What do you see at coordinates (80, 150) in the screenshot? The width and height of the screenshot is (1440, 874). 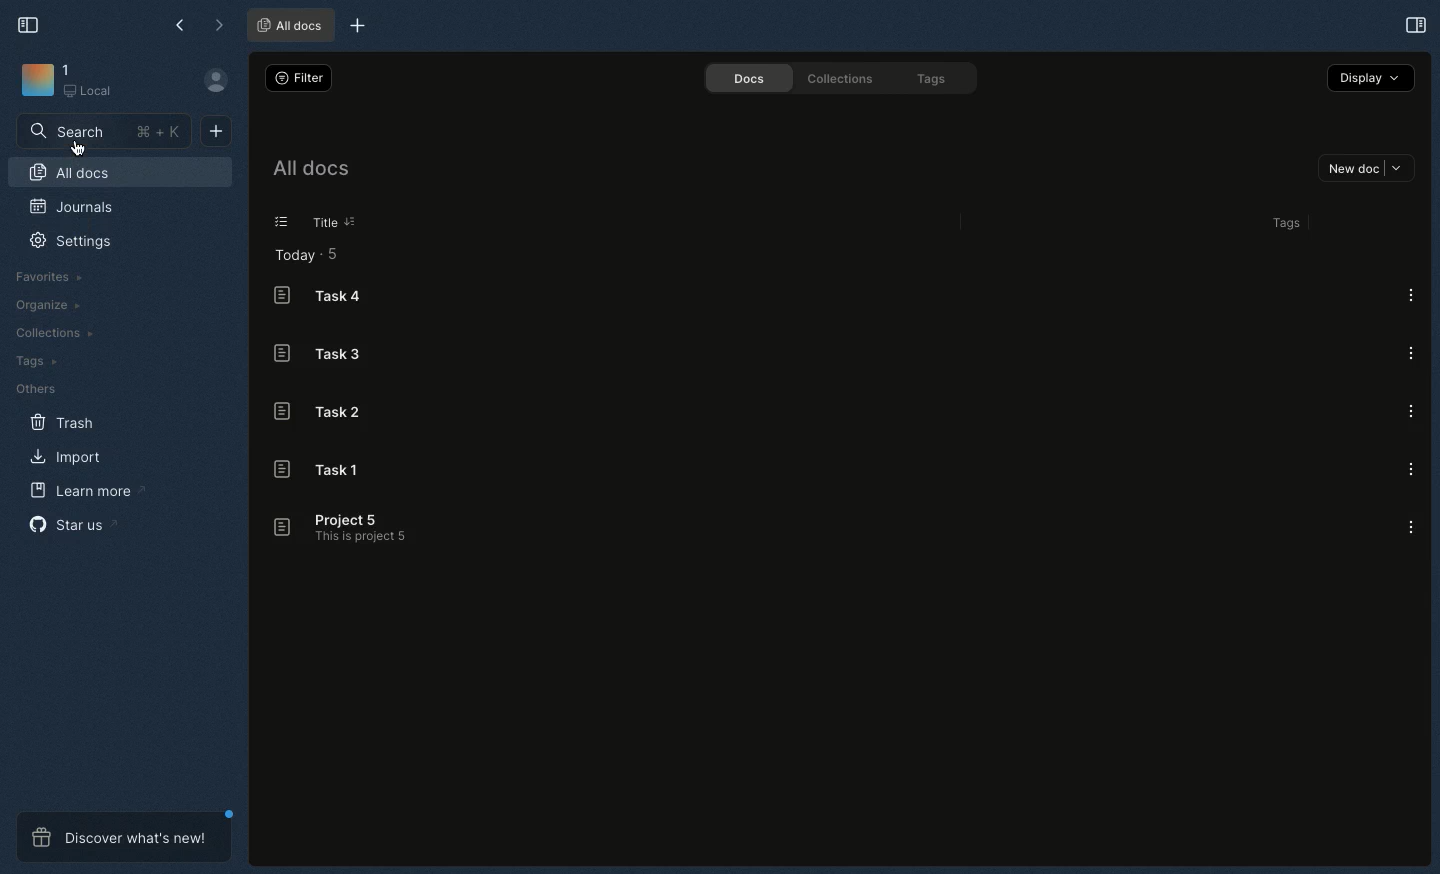 I see `Cursor` at bounding box center [80, 150].